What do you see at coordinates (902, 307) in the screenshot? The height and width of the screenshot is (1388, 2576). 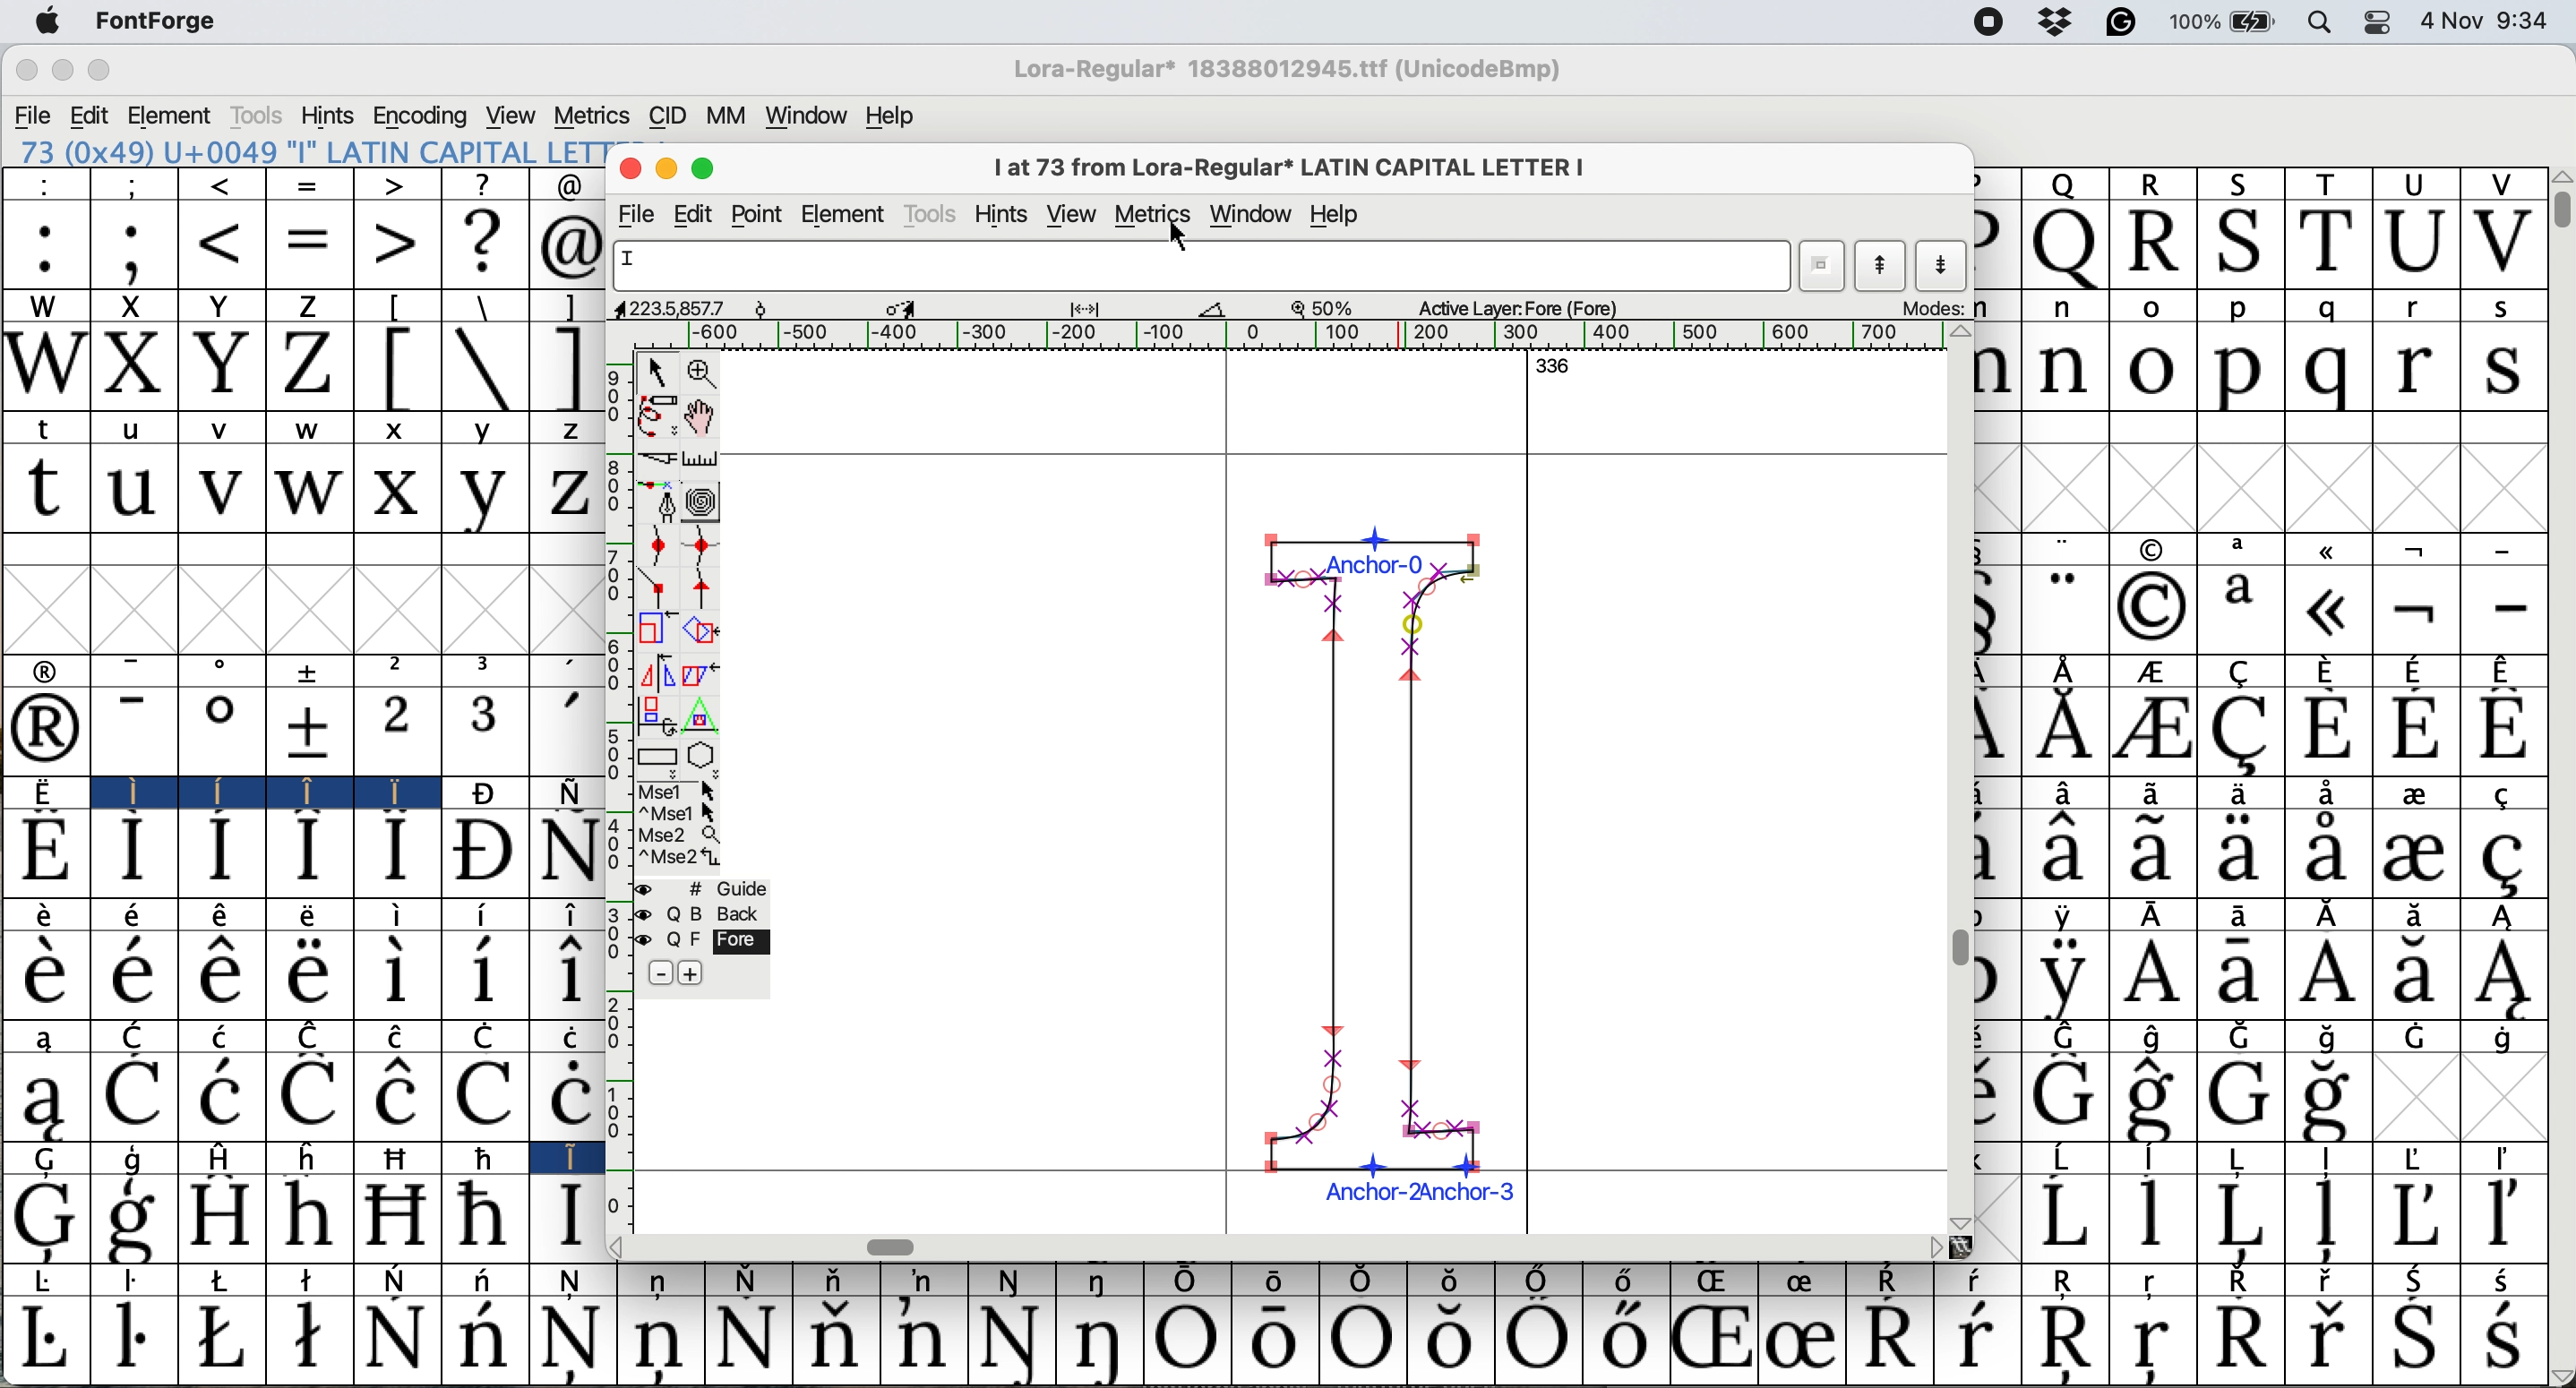 I see `` at bounding box center [902, 307].